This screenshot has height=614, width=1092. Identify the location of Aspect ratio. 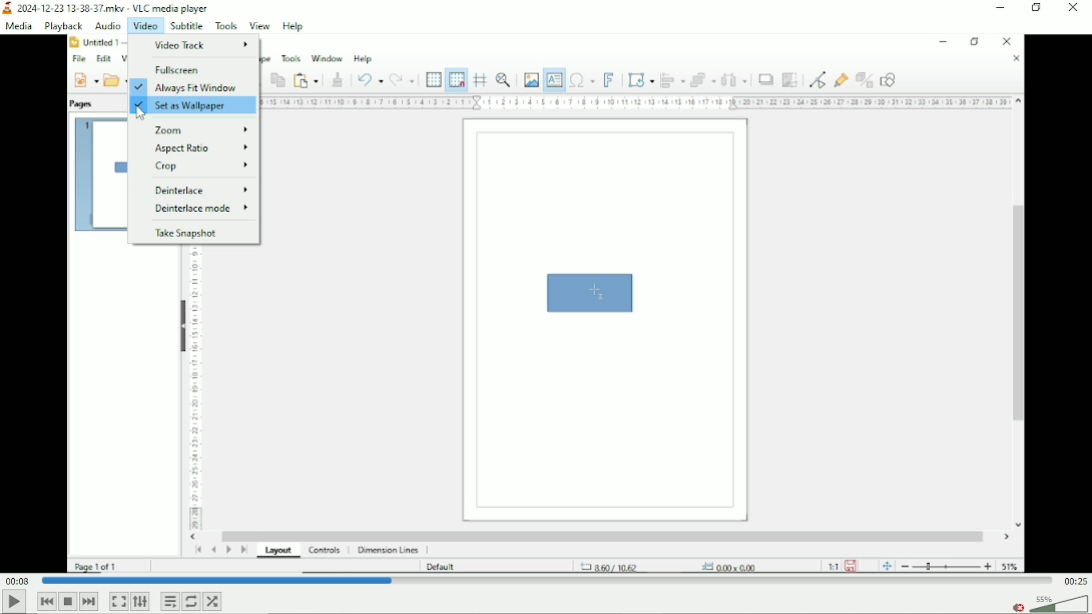
(199, 150).